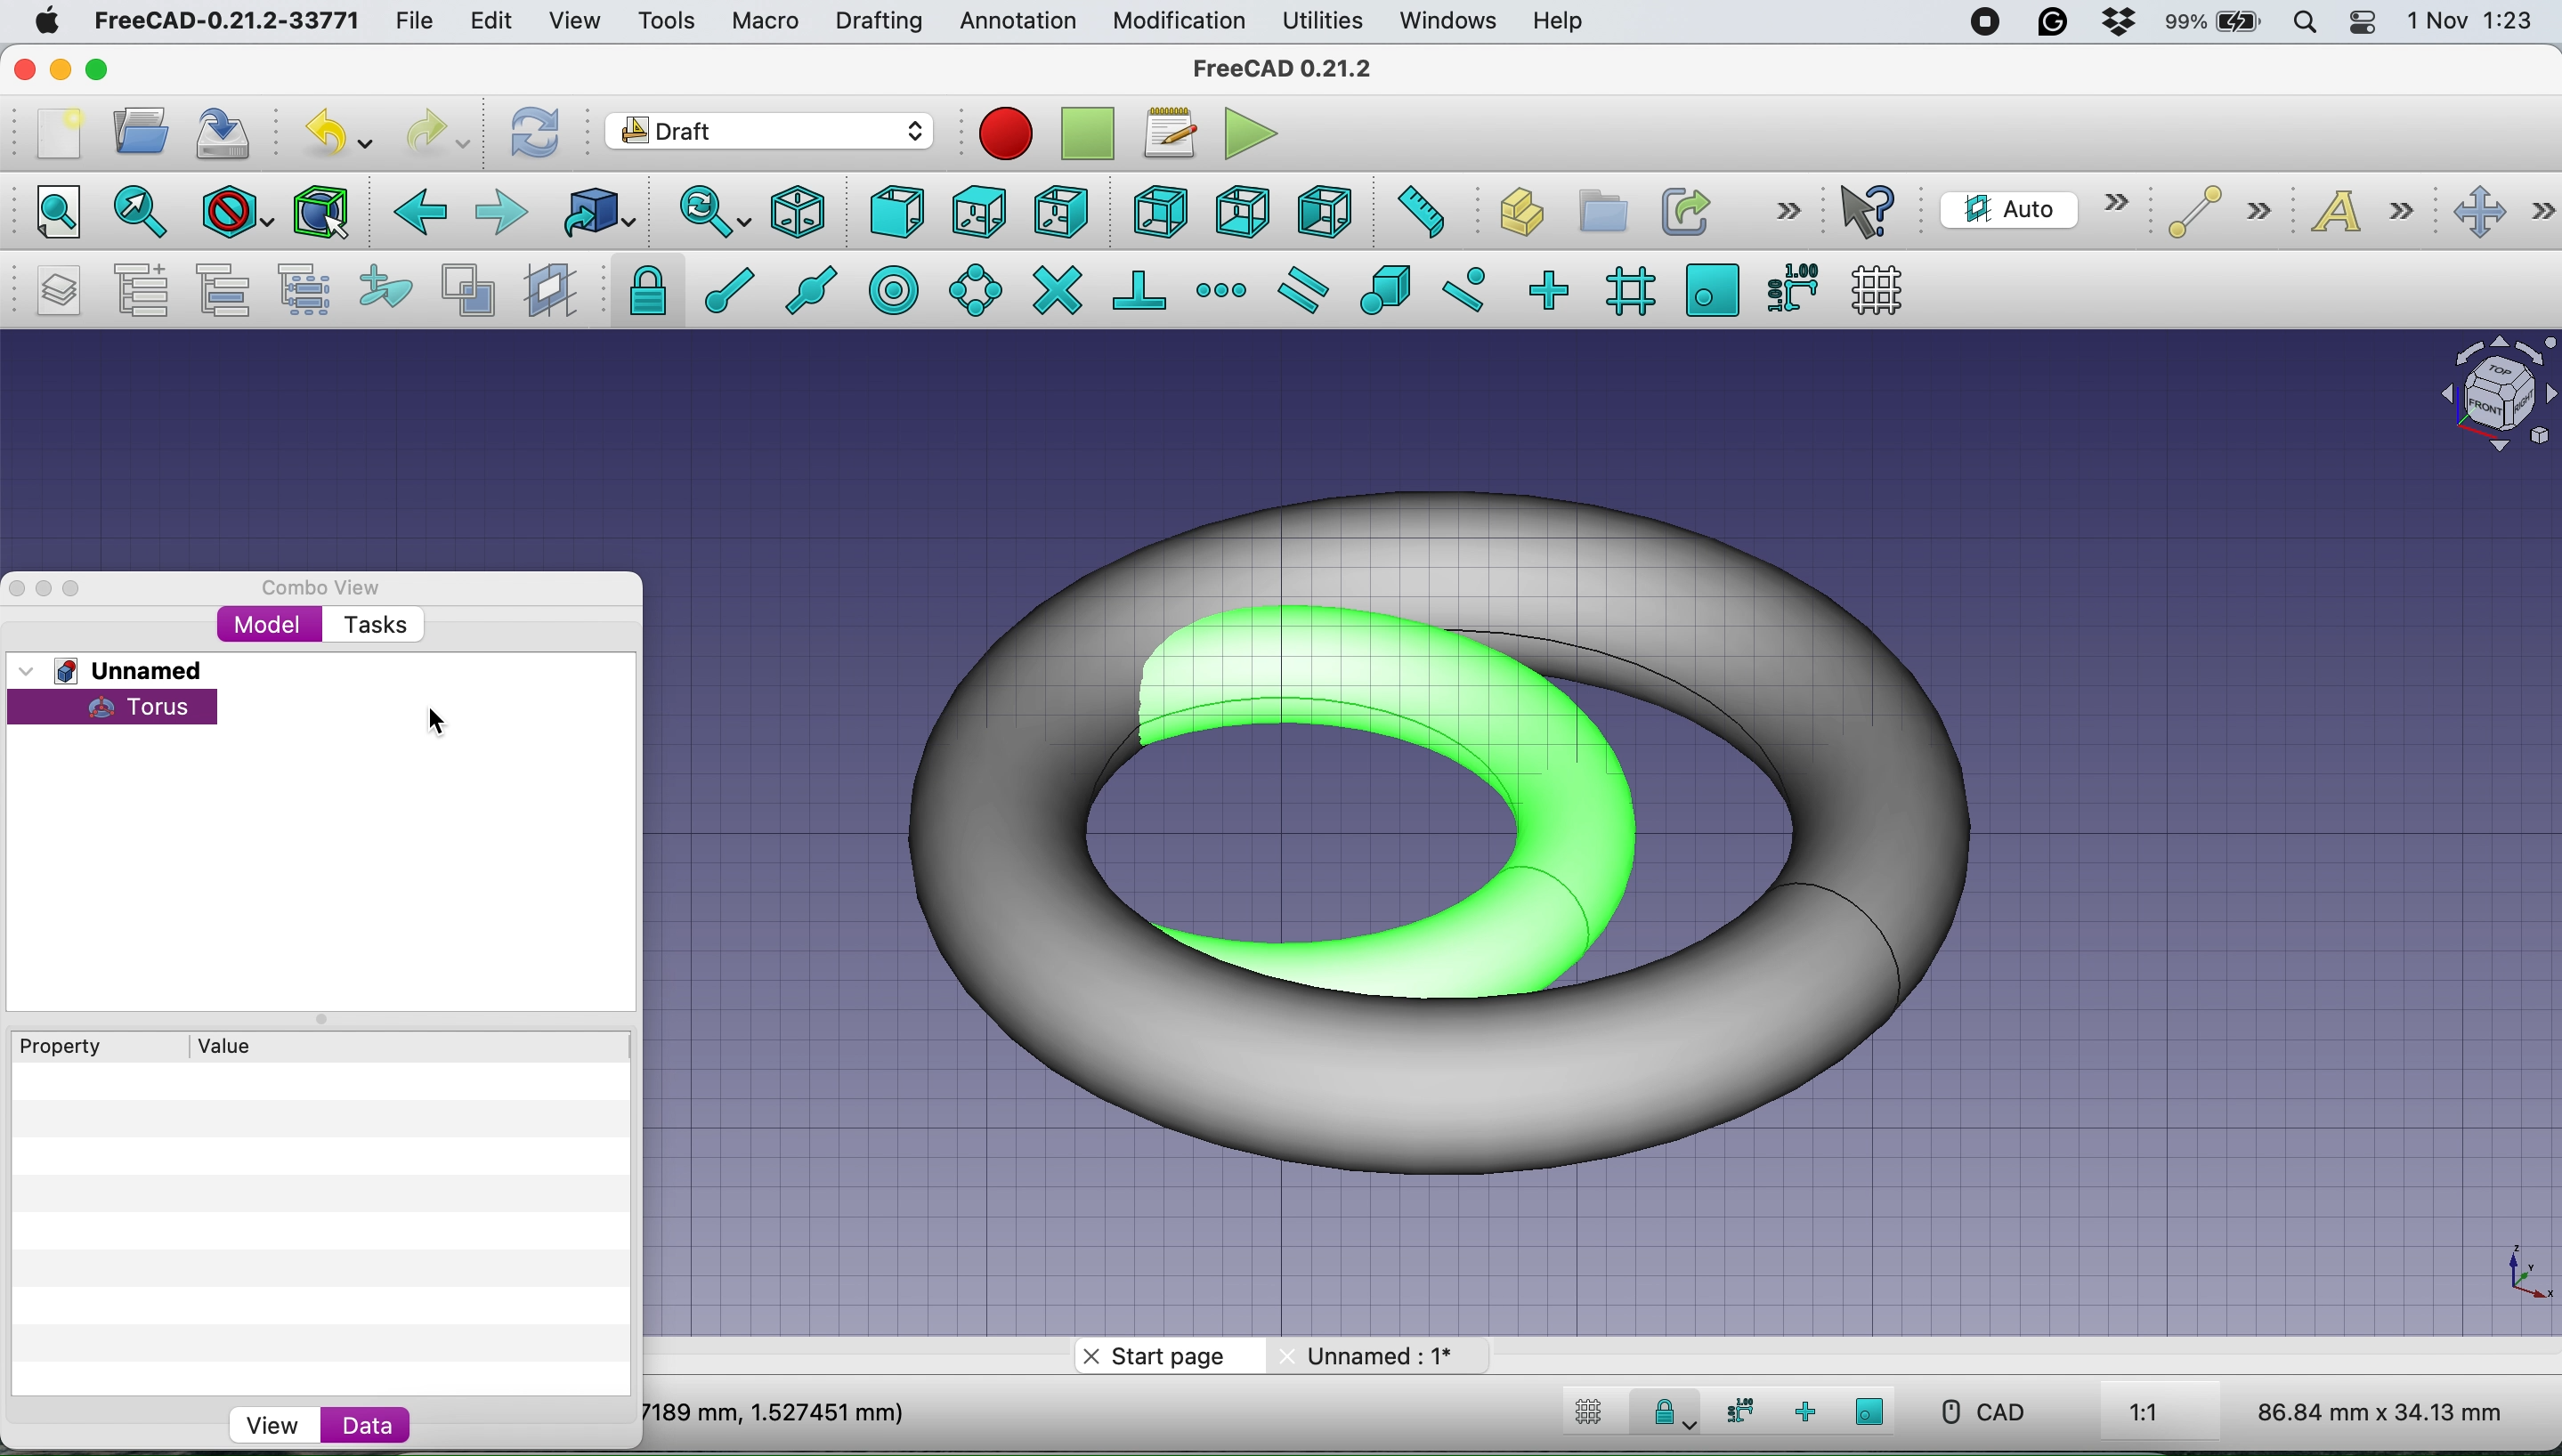 Image resolution: width=2562 pixels, height=1456 pixels. Describe the element at coordinates (233, 216) in the screenshot. I see `draw style` at that location.